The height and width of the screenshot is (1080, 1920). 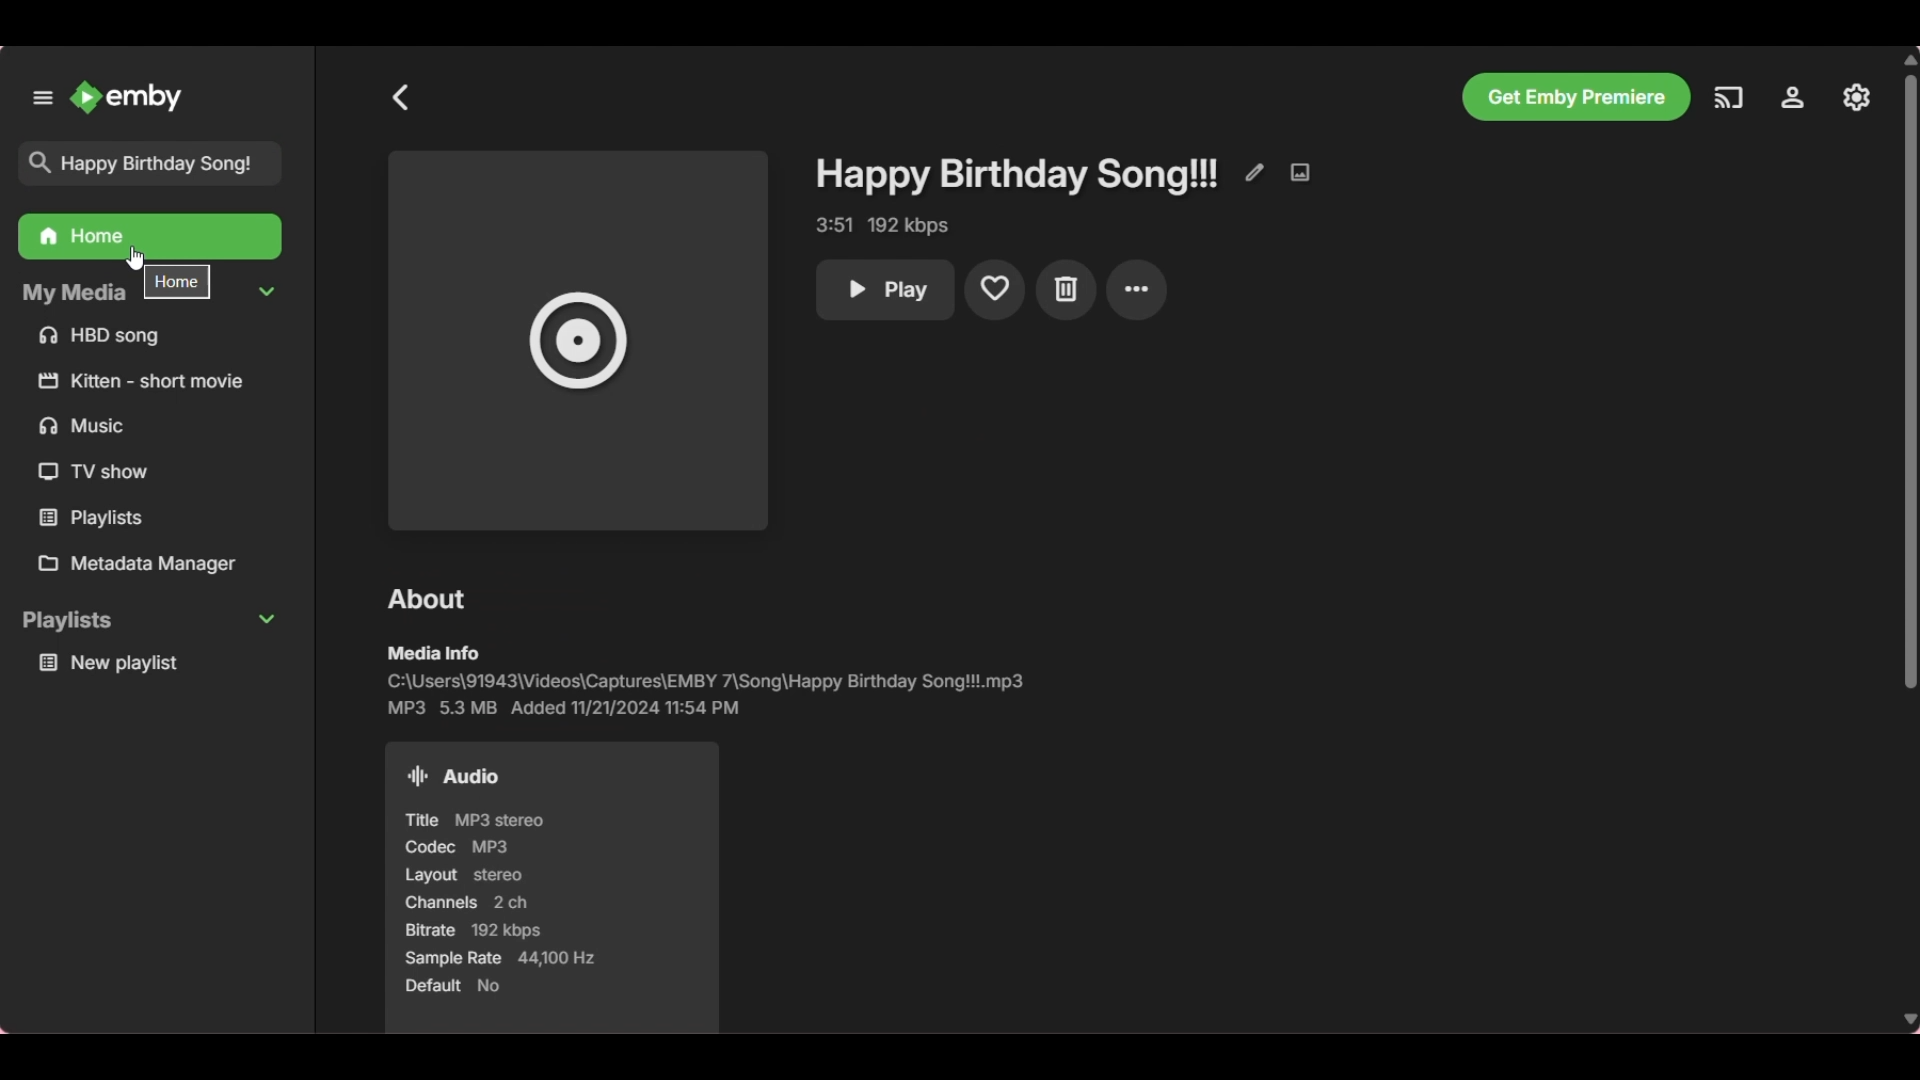 What do you see at coordinates (887, 227) in the screenshot?
I see `3:51 192 kbps` at bounding box center [887, 227].